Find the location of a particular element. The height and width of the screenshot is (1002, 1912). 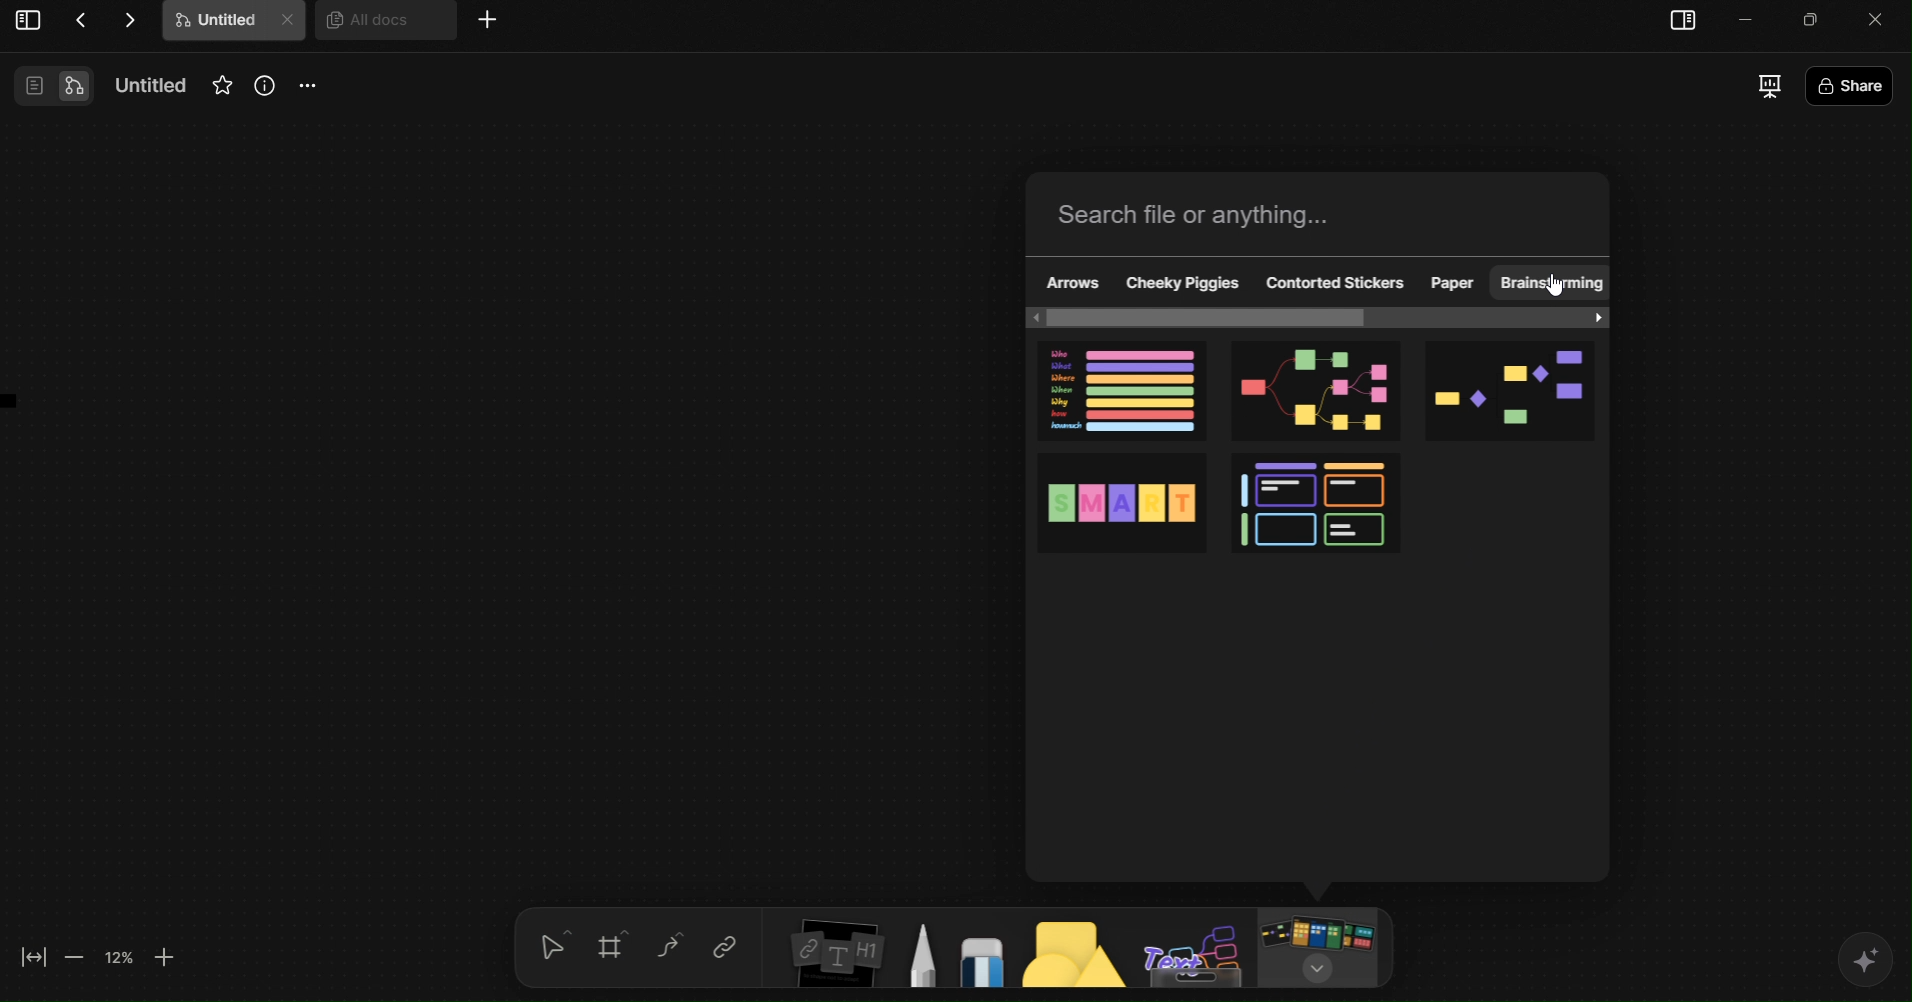

Untitle is located at coordinates (234, 24).